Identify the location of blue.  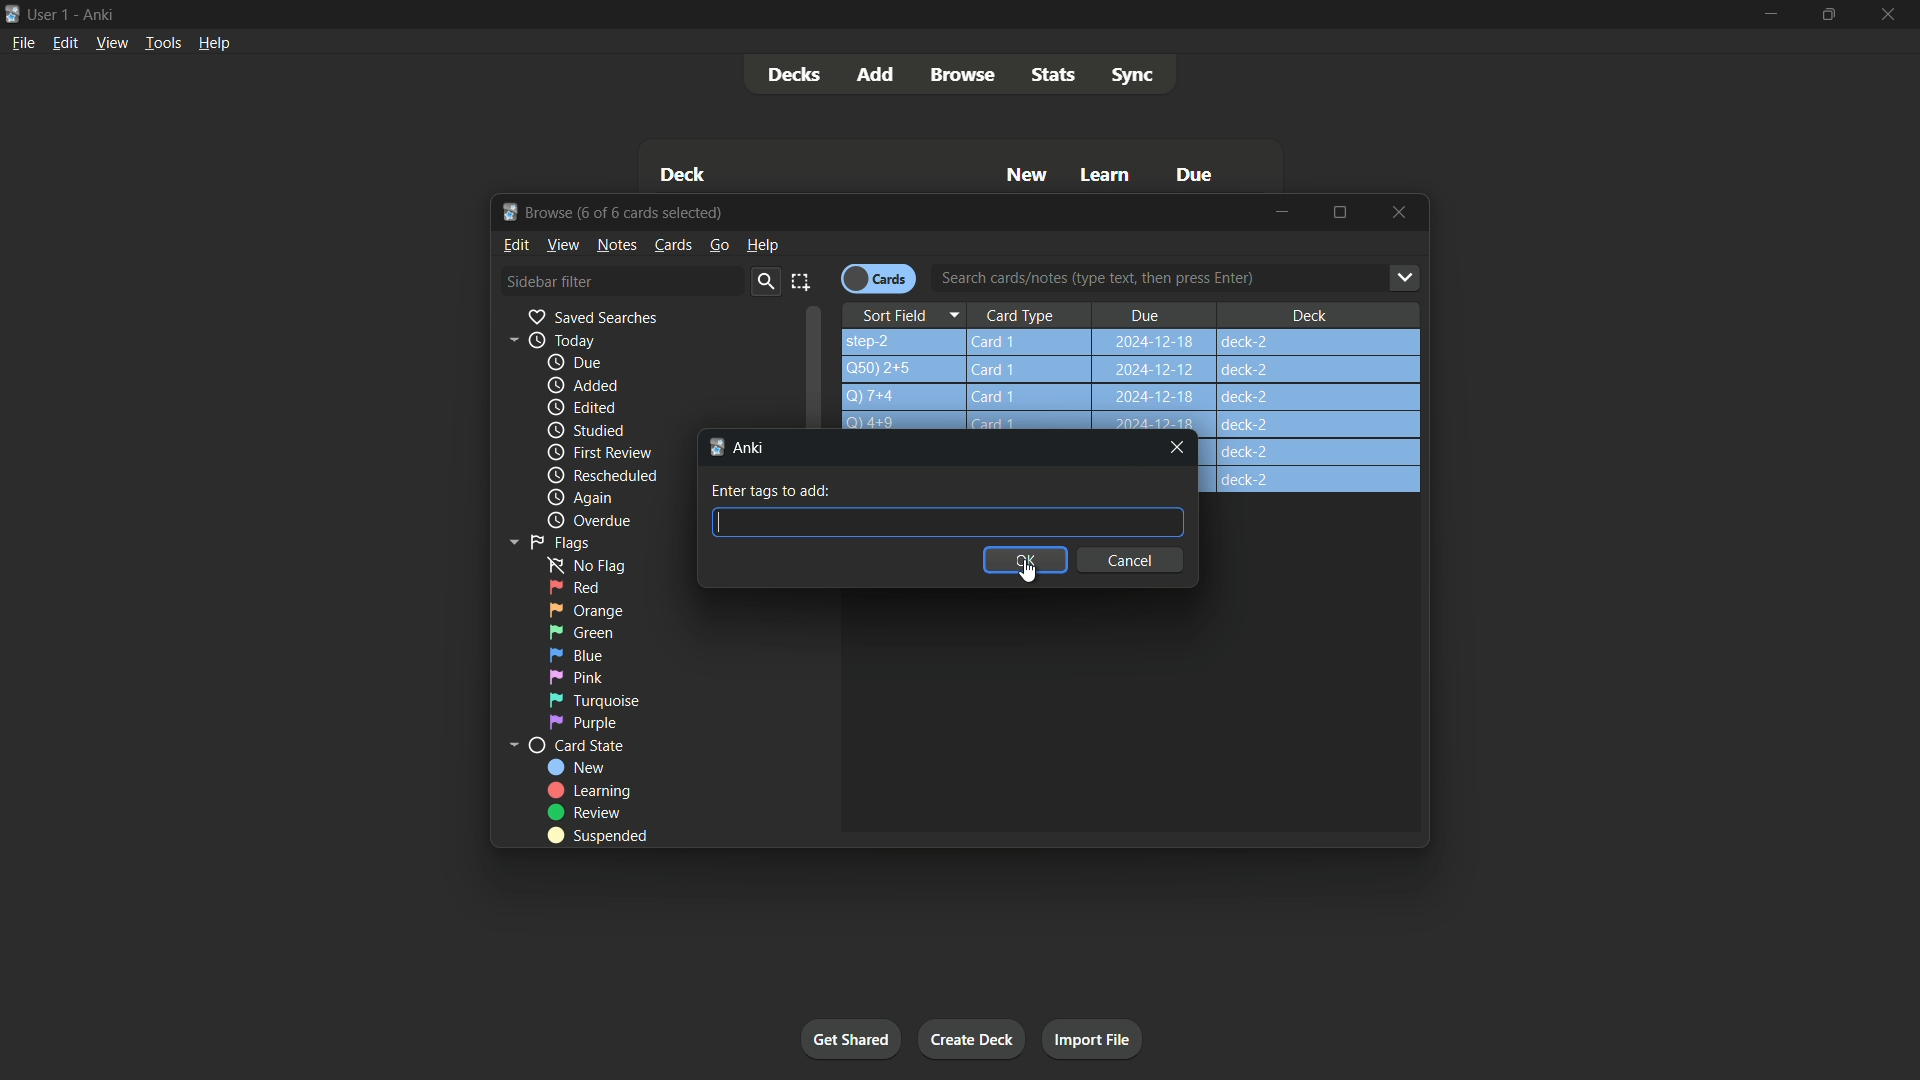
(575, 655).